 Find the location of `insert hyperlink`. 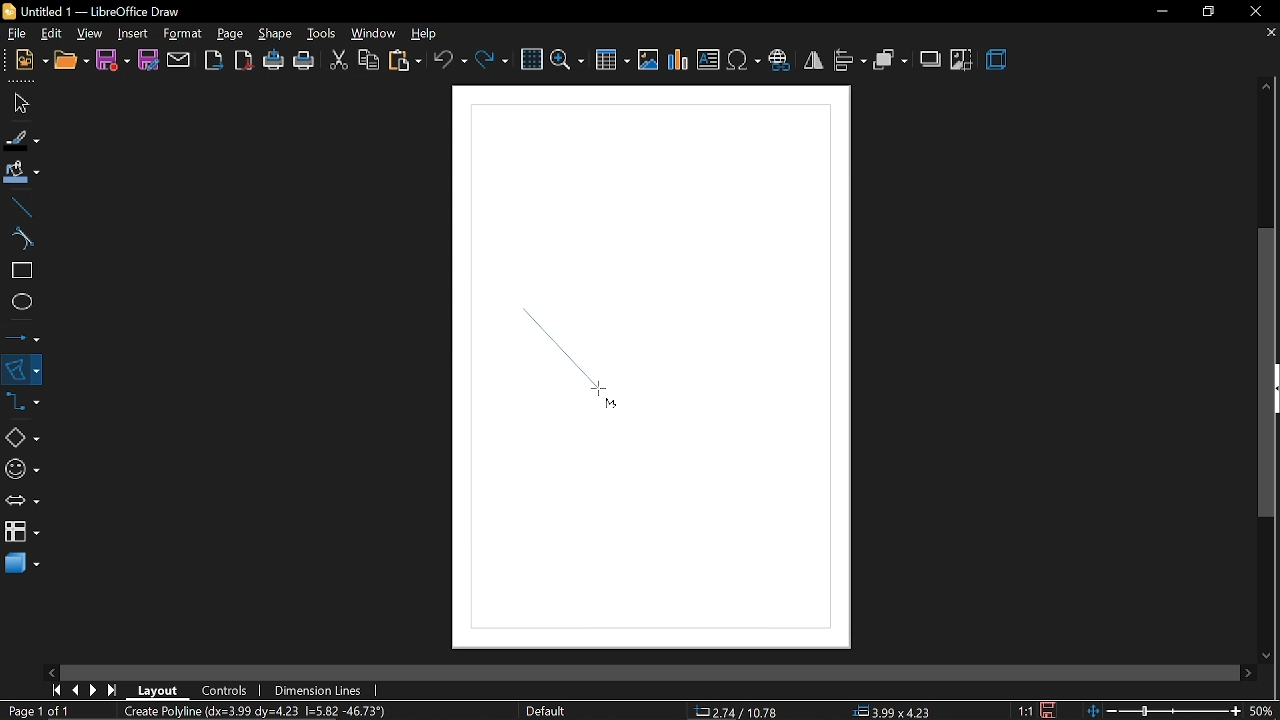

insert hyperlink is located at coordinates (782, 58).